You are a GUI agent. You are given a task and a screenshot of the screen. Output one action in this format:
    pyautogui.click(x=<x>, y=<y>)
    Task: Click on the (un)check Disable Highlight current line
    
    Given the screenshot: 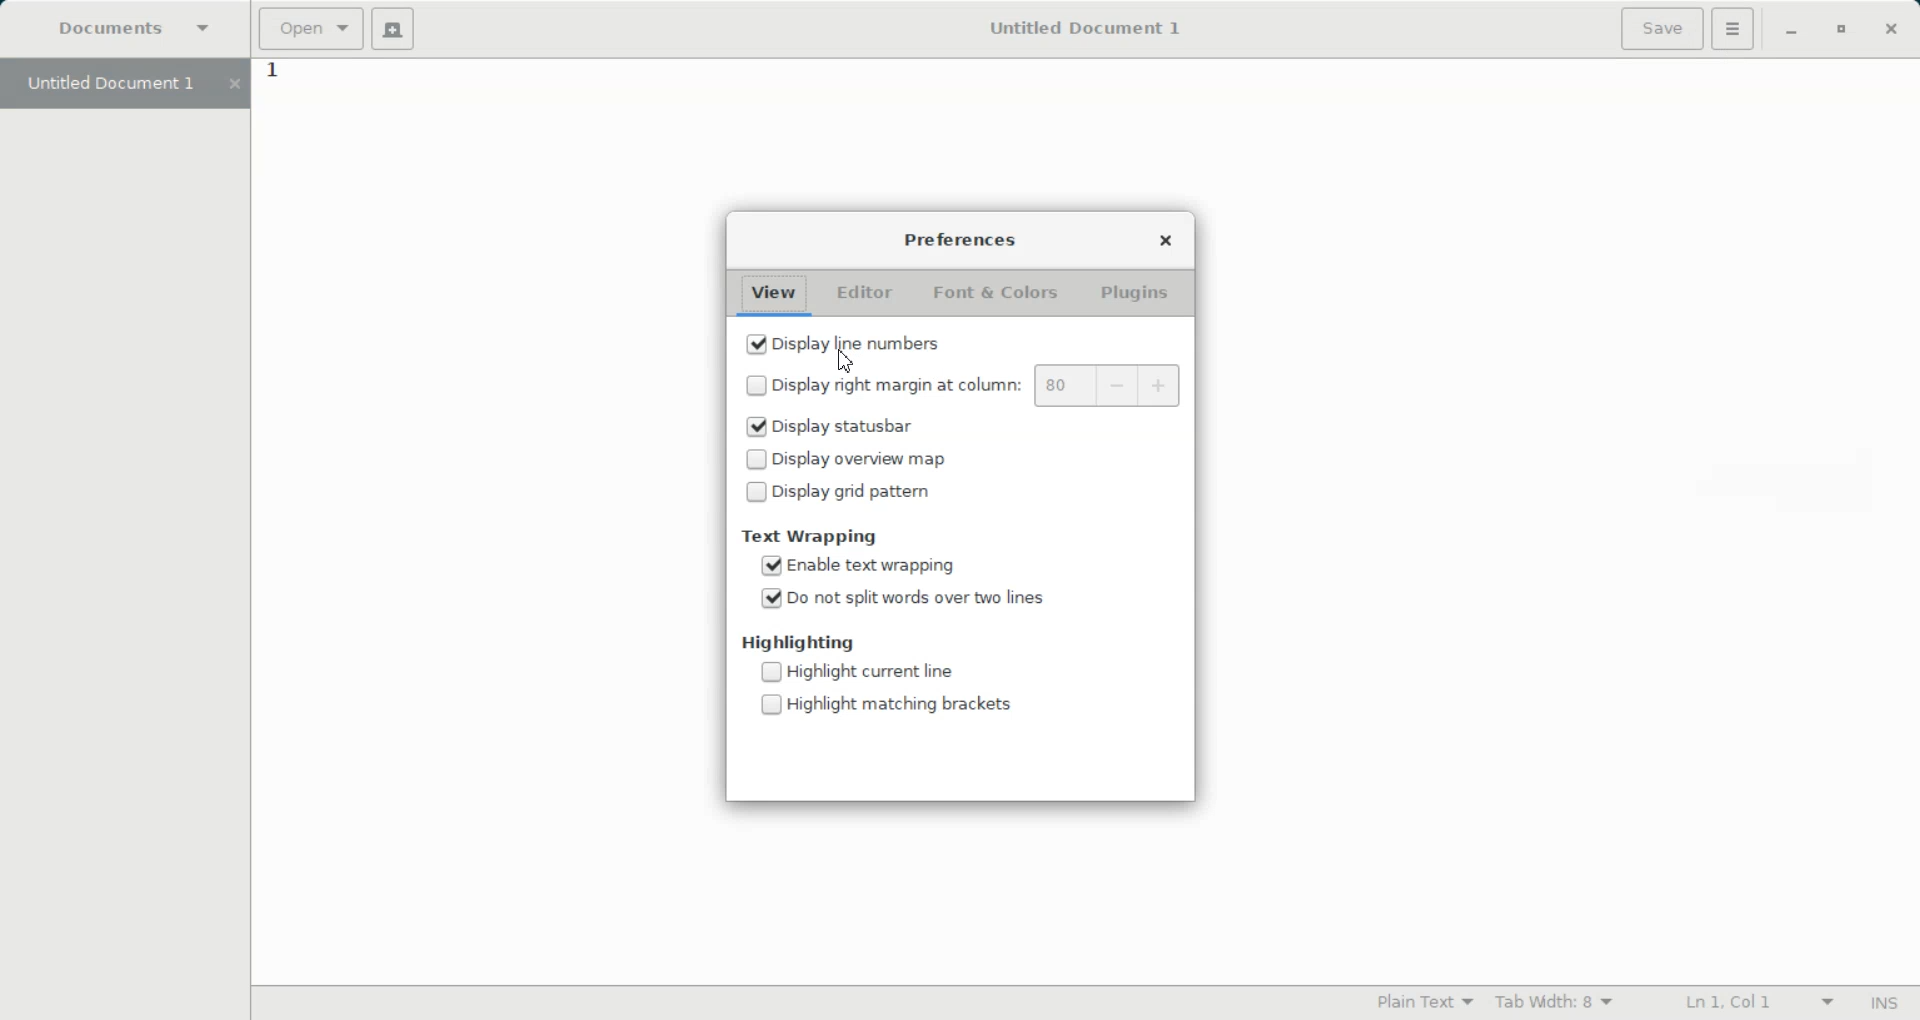 What is the action you would take?
    pyautogui.click(x=859, y=671)
    